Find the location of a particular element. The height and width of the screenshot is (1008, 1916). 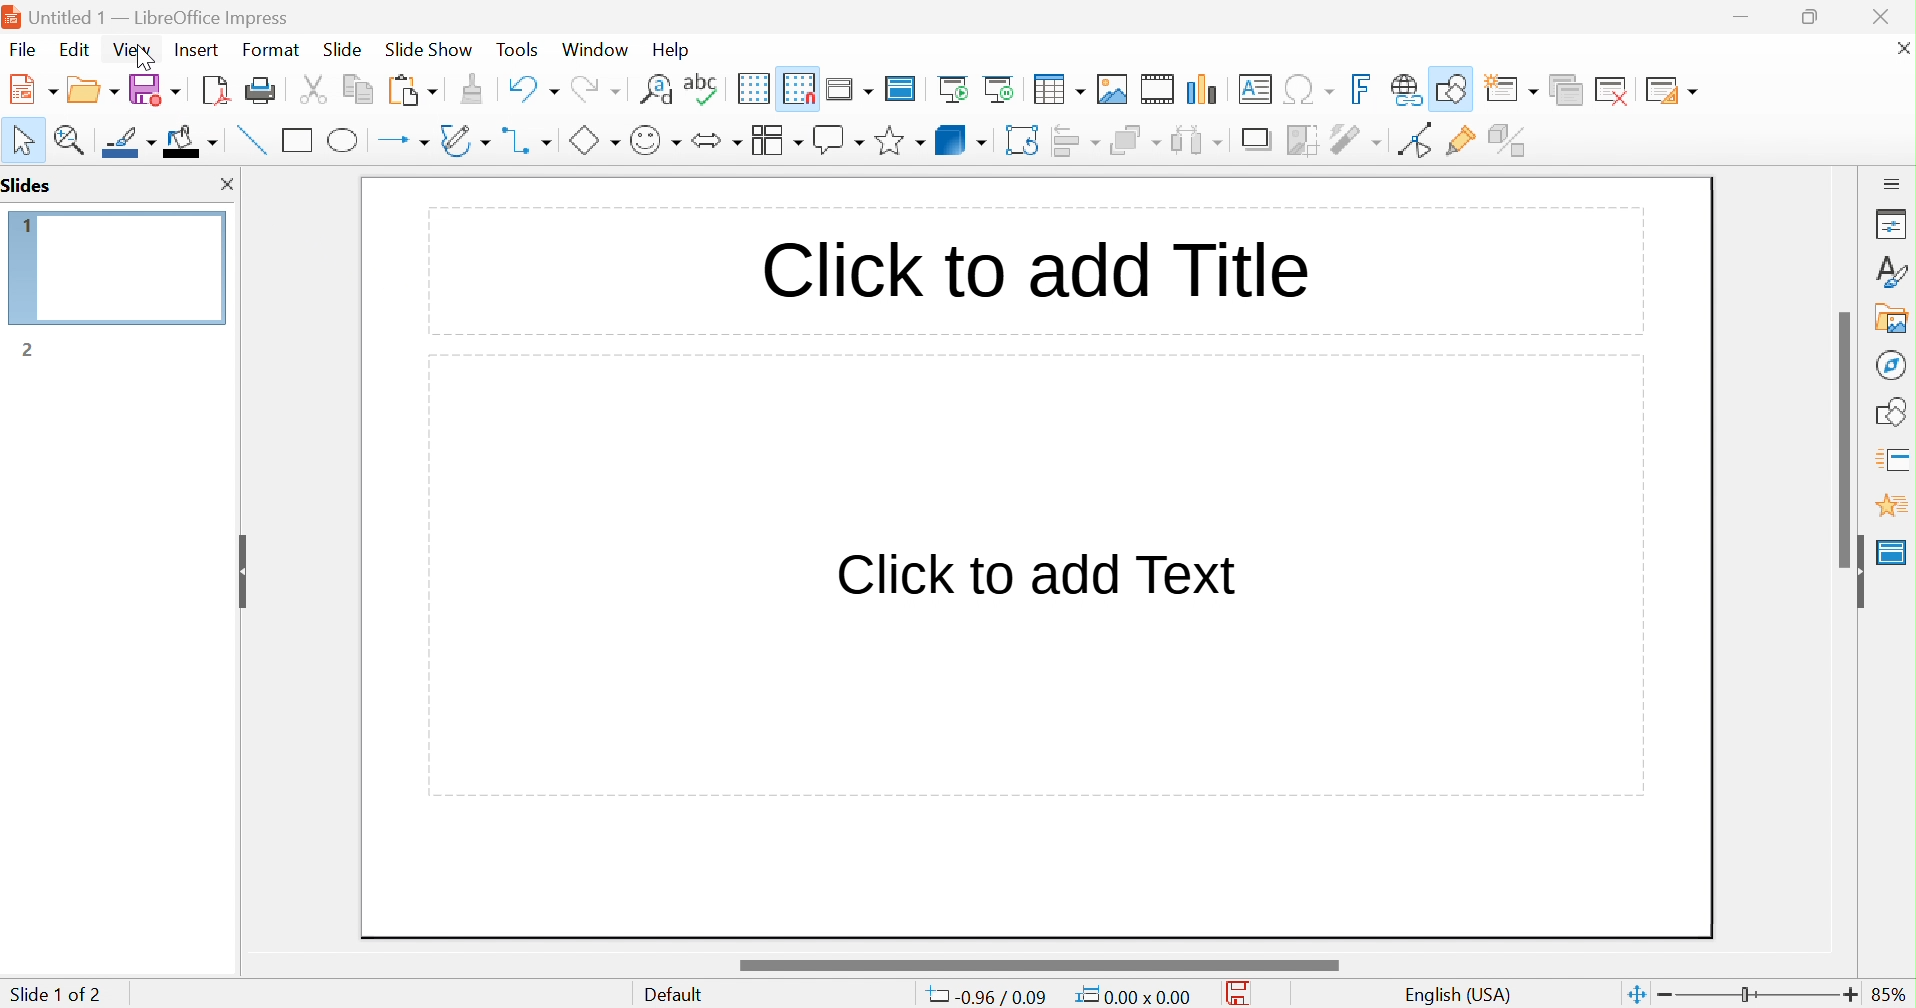

master slide is located at coordinates (1892, 552).